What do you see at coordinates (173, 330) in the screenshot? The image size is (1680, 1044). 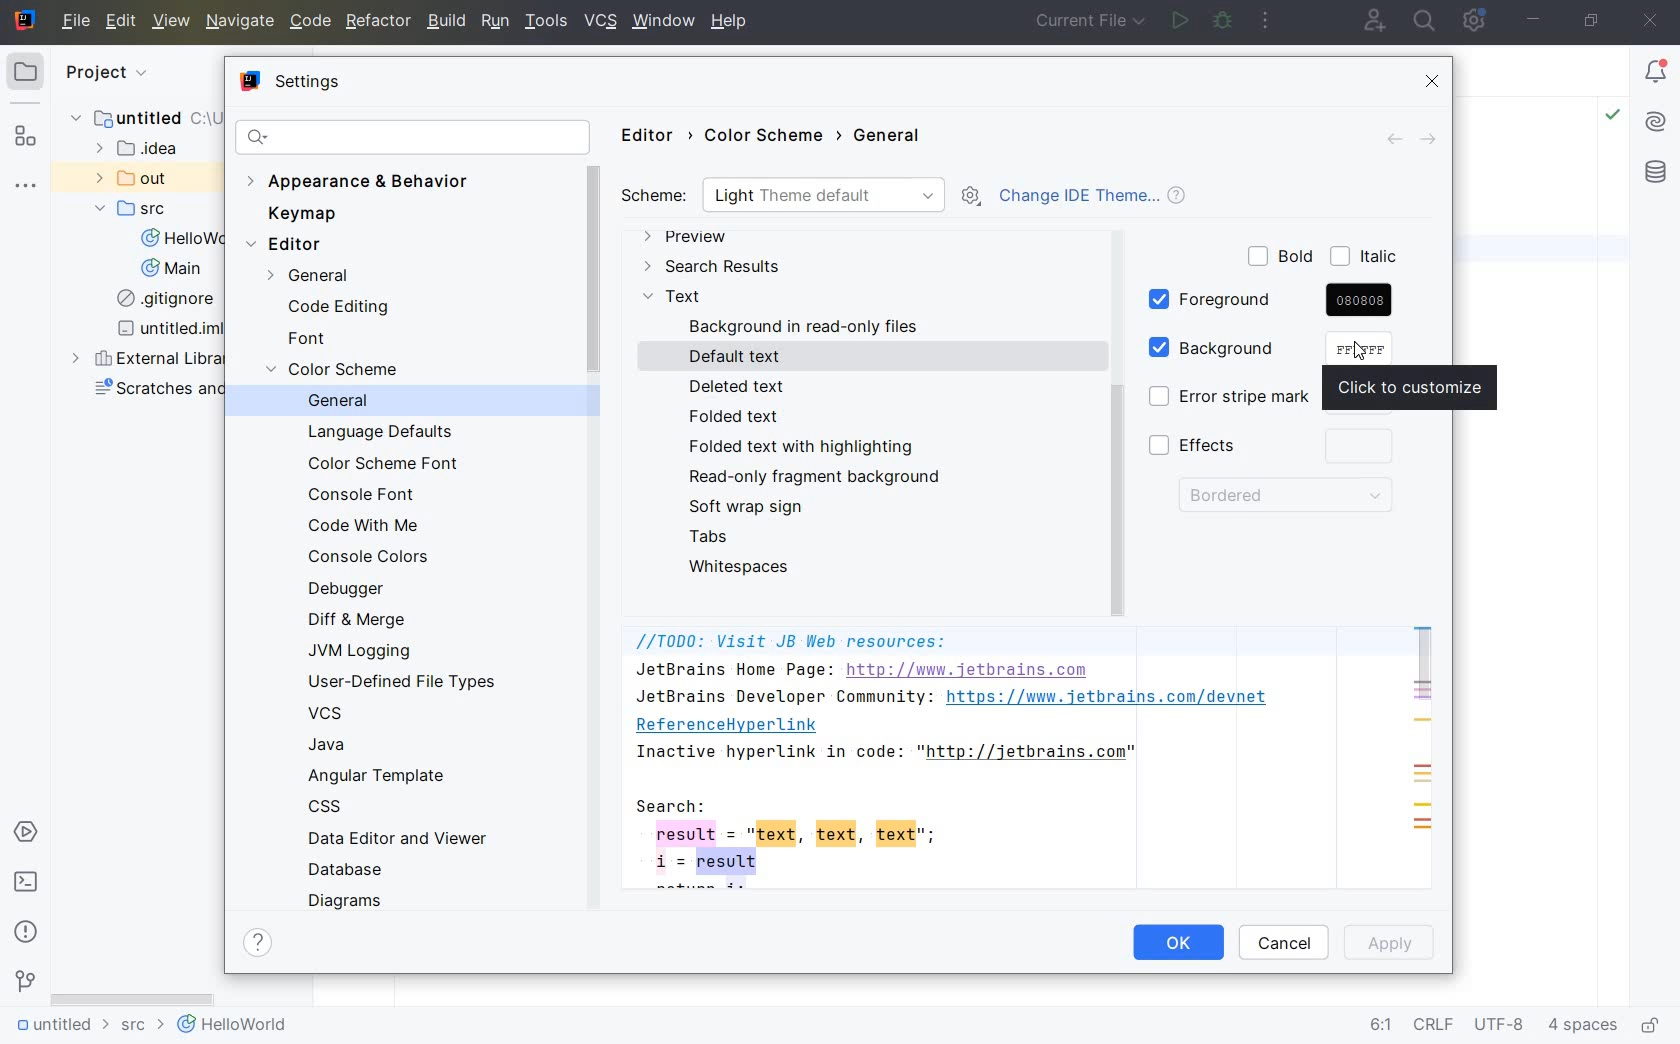 I see `untitled` at bounding box center [173, 330].